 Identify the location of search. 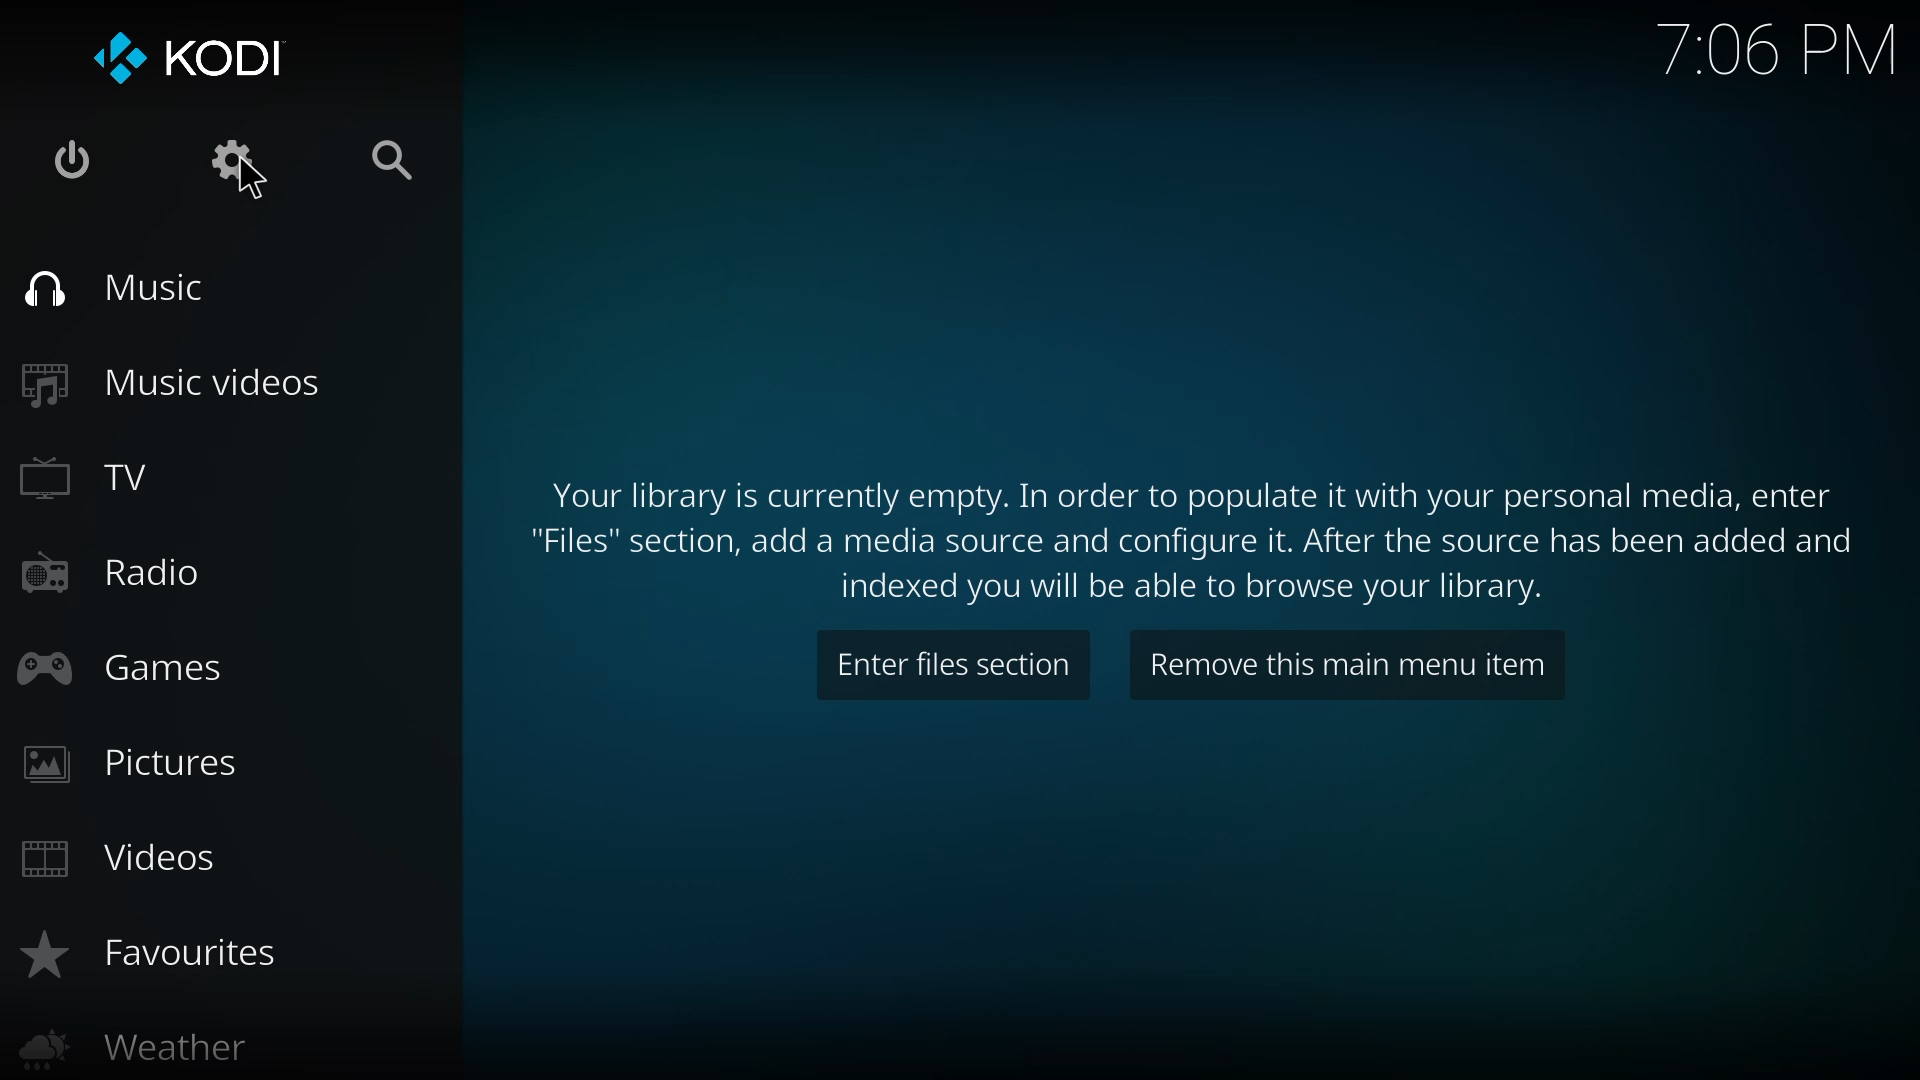
(391, 161).